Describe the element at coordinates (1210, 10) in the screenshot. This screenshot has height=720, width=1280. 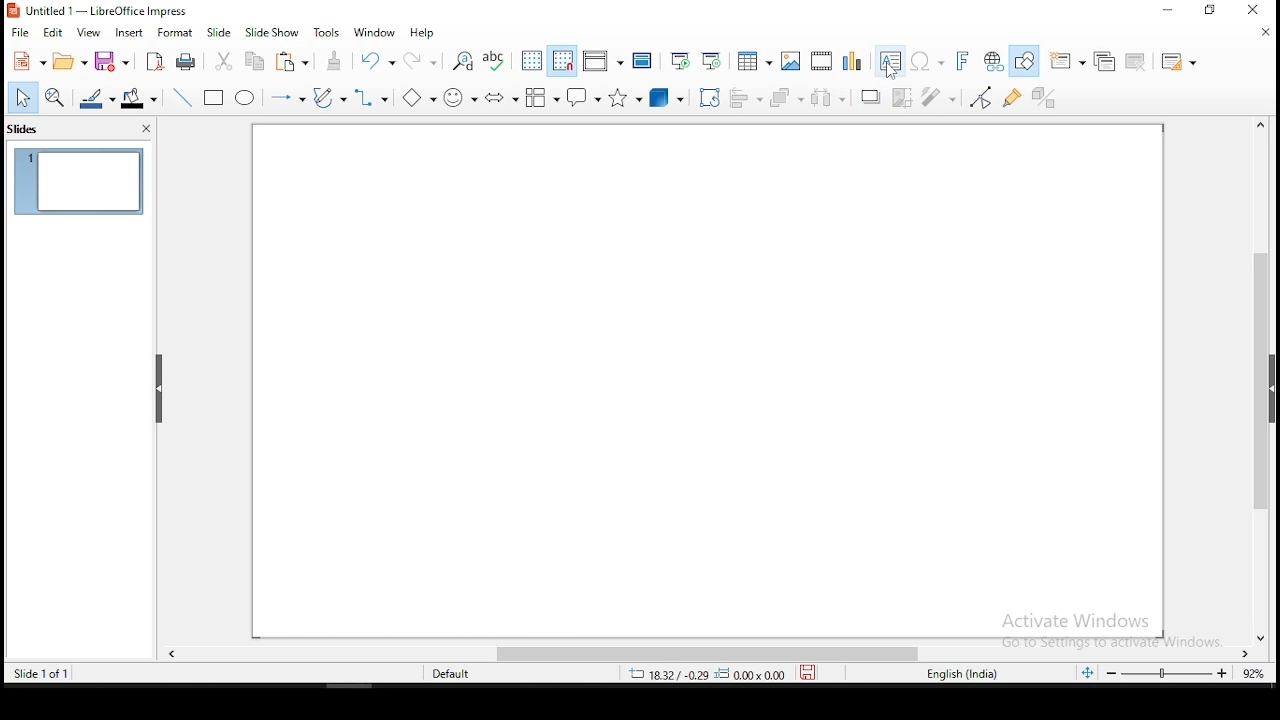
I see `restore` at that location.